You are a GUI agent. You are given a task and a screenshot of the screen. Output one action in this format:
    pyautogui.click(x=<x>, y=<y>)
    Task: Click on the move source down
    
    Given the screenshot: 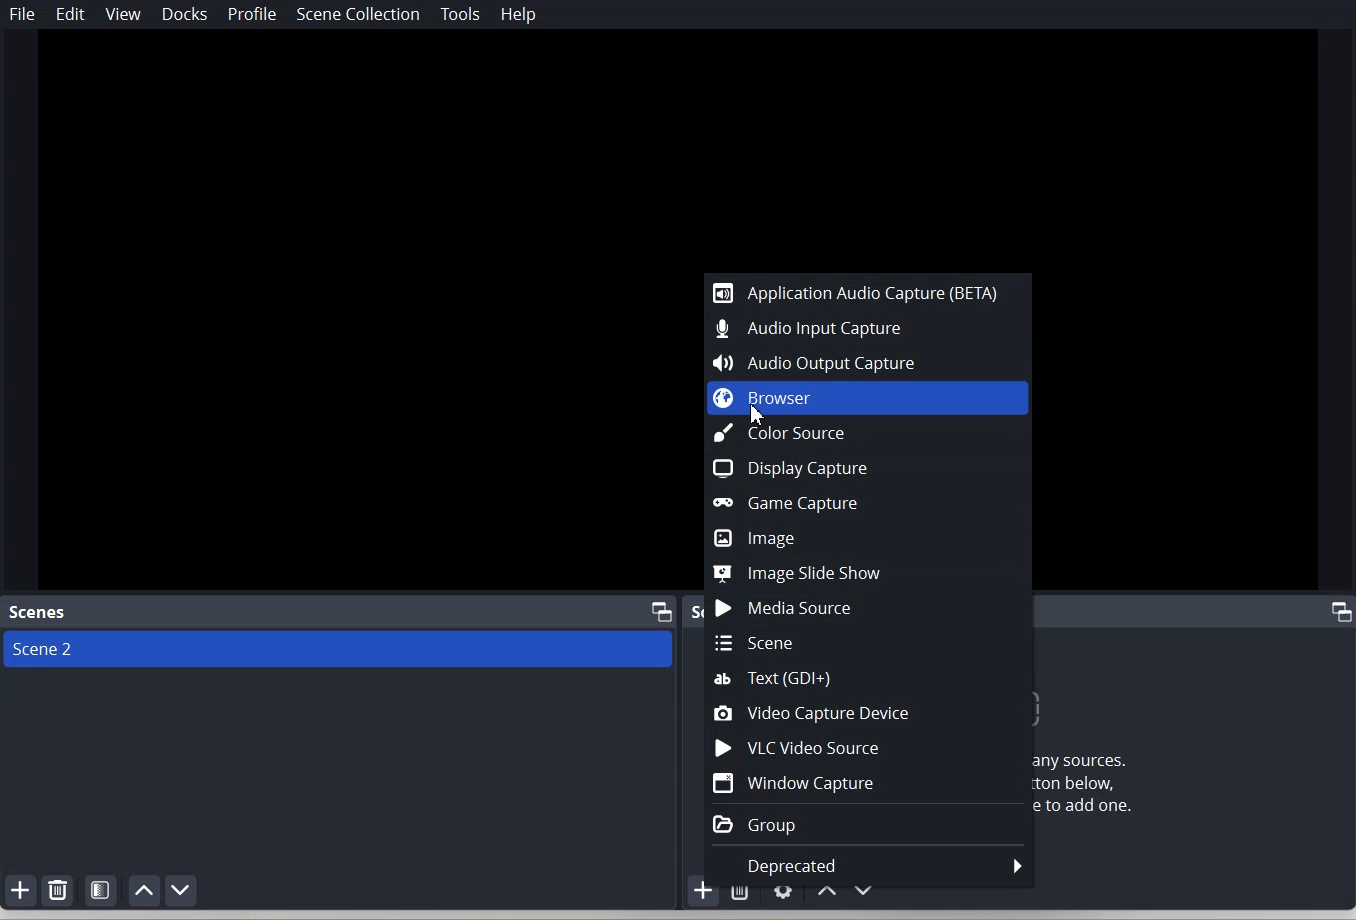 What is the action you would take?
    pyautogui.click(x=862, y=896)
    